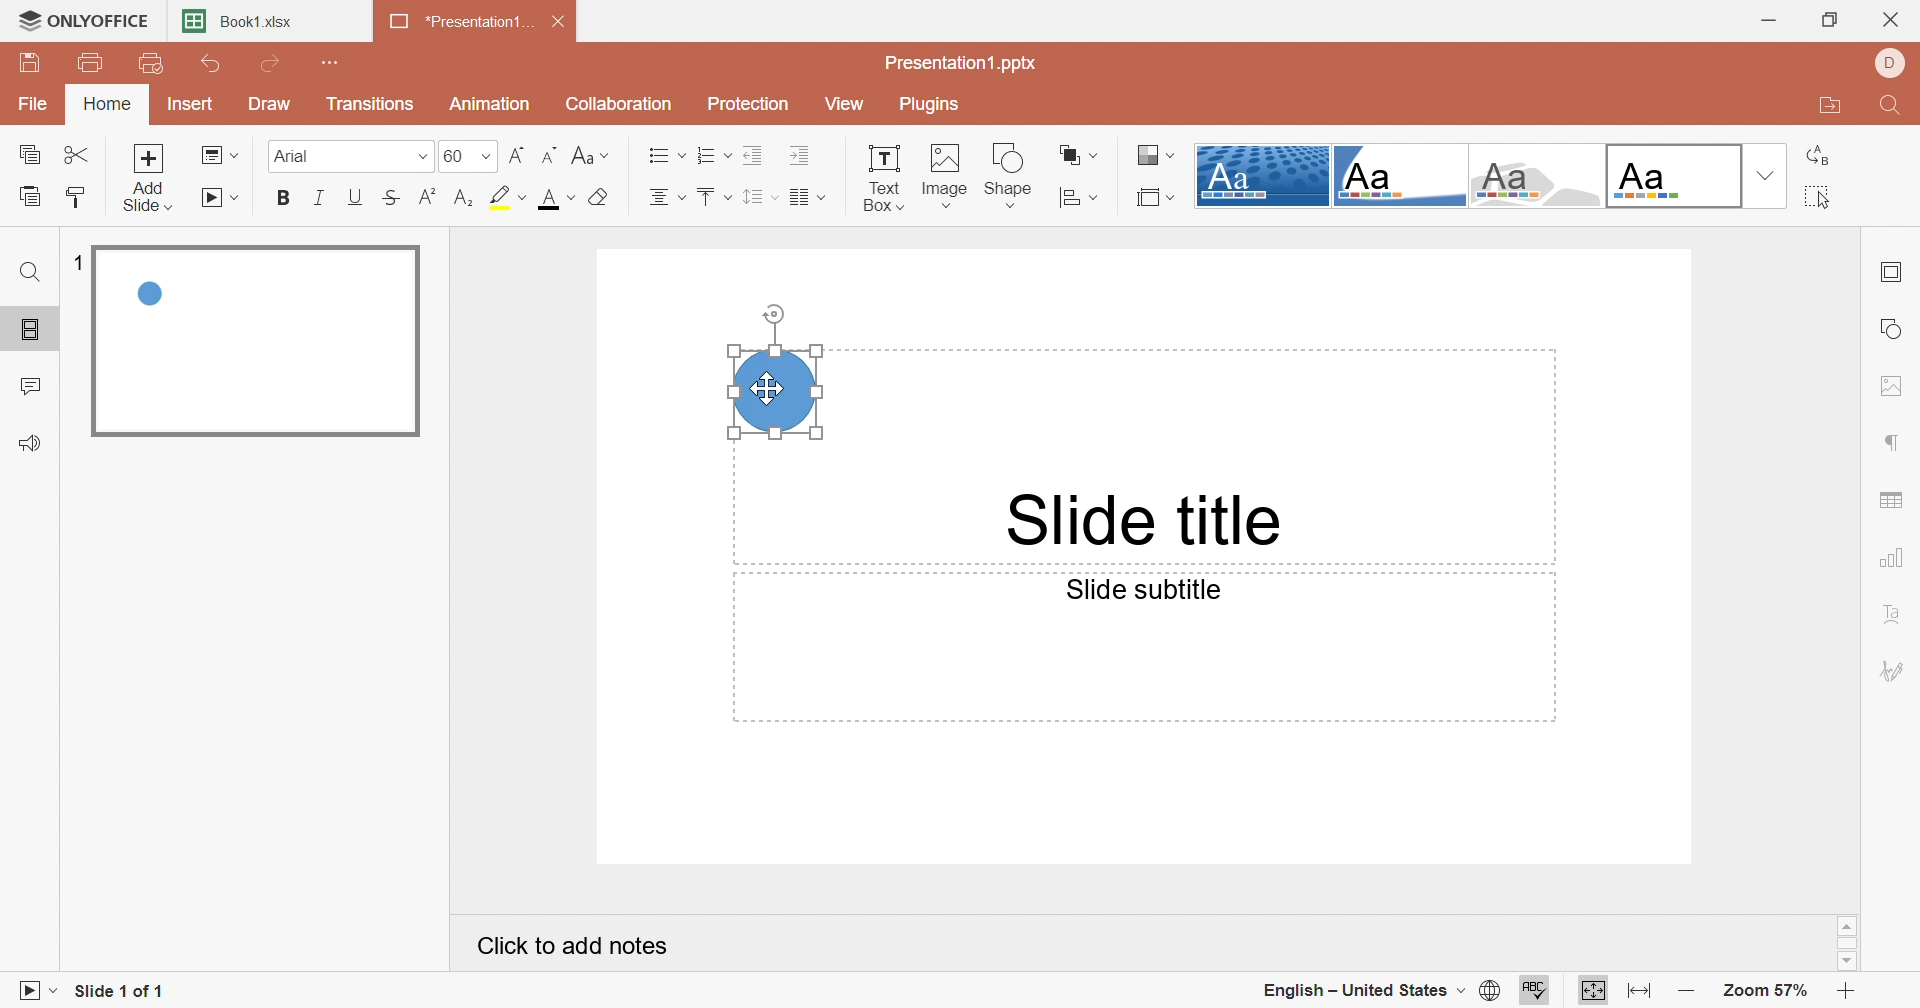 The image size is (1920, 1008). I want to click on Home, so click(107, 103).